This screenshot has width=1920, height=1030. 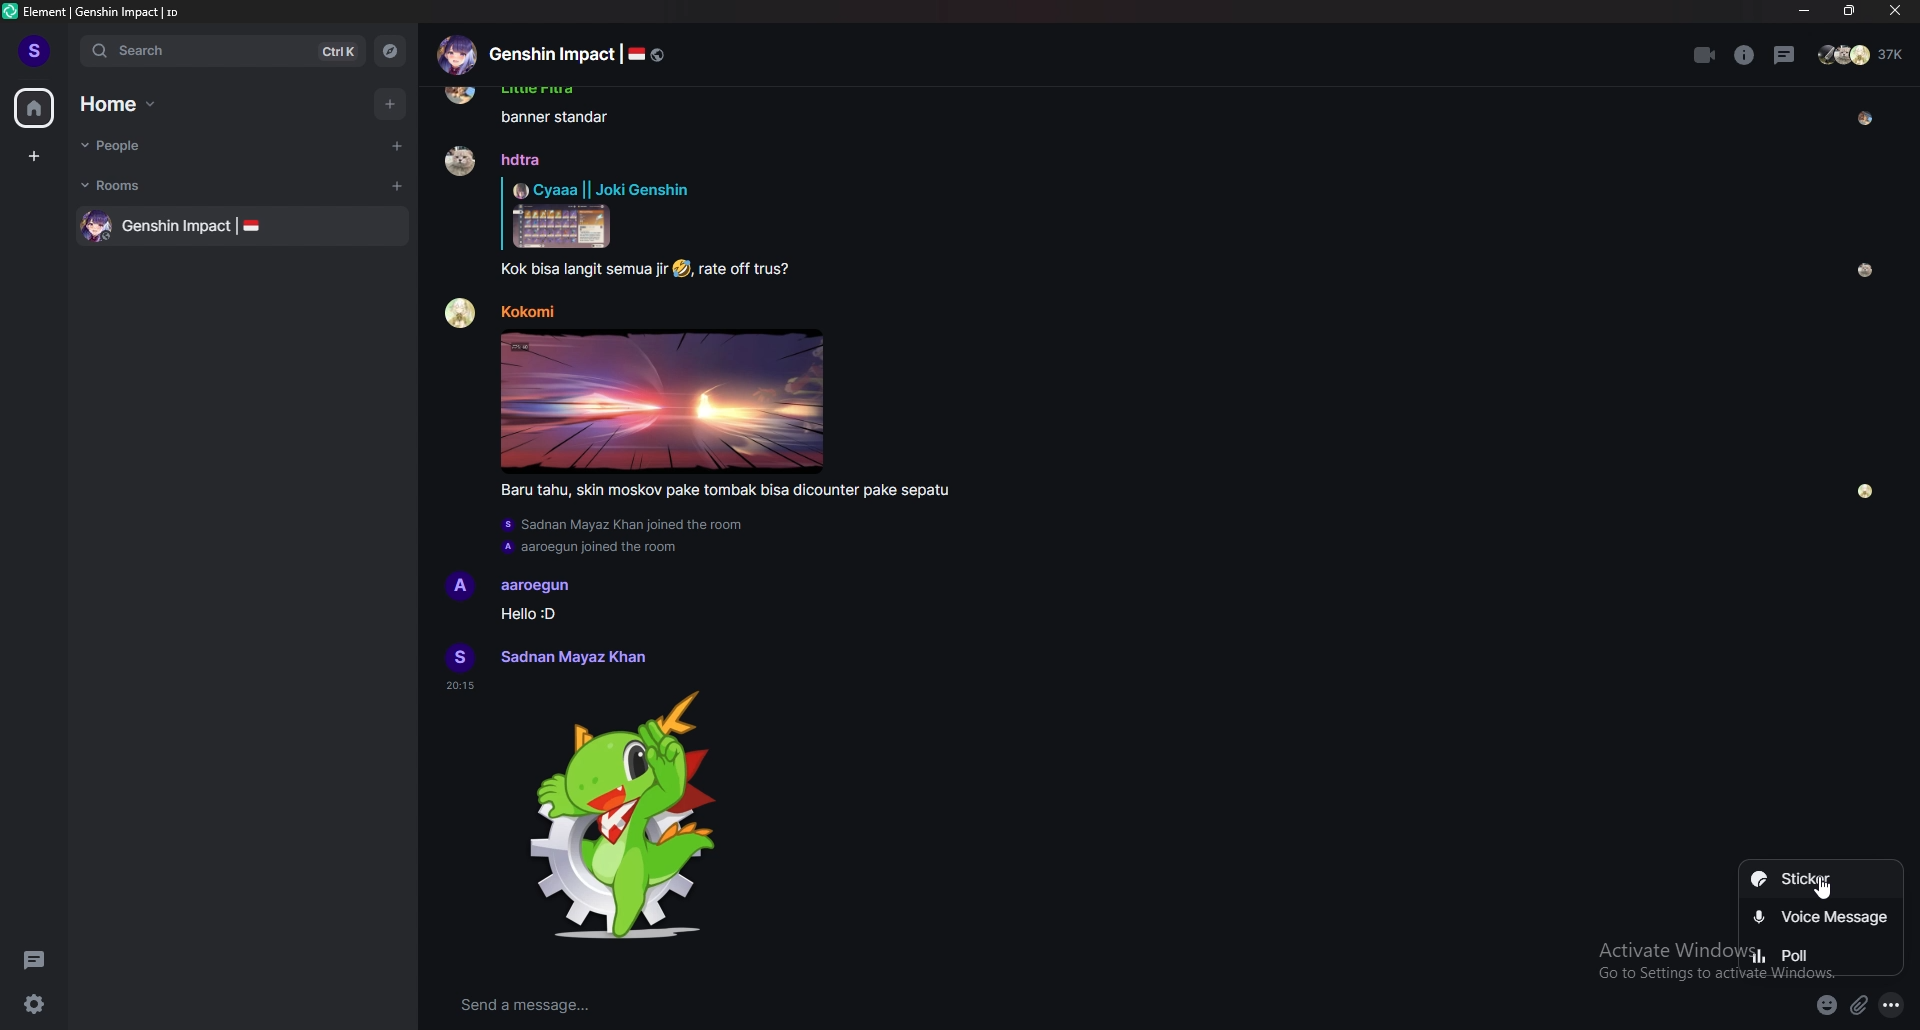 I want to click on Kok bisa langit semua jir, so click(x=583, y=270).